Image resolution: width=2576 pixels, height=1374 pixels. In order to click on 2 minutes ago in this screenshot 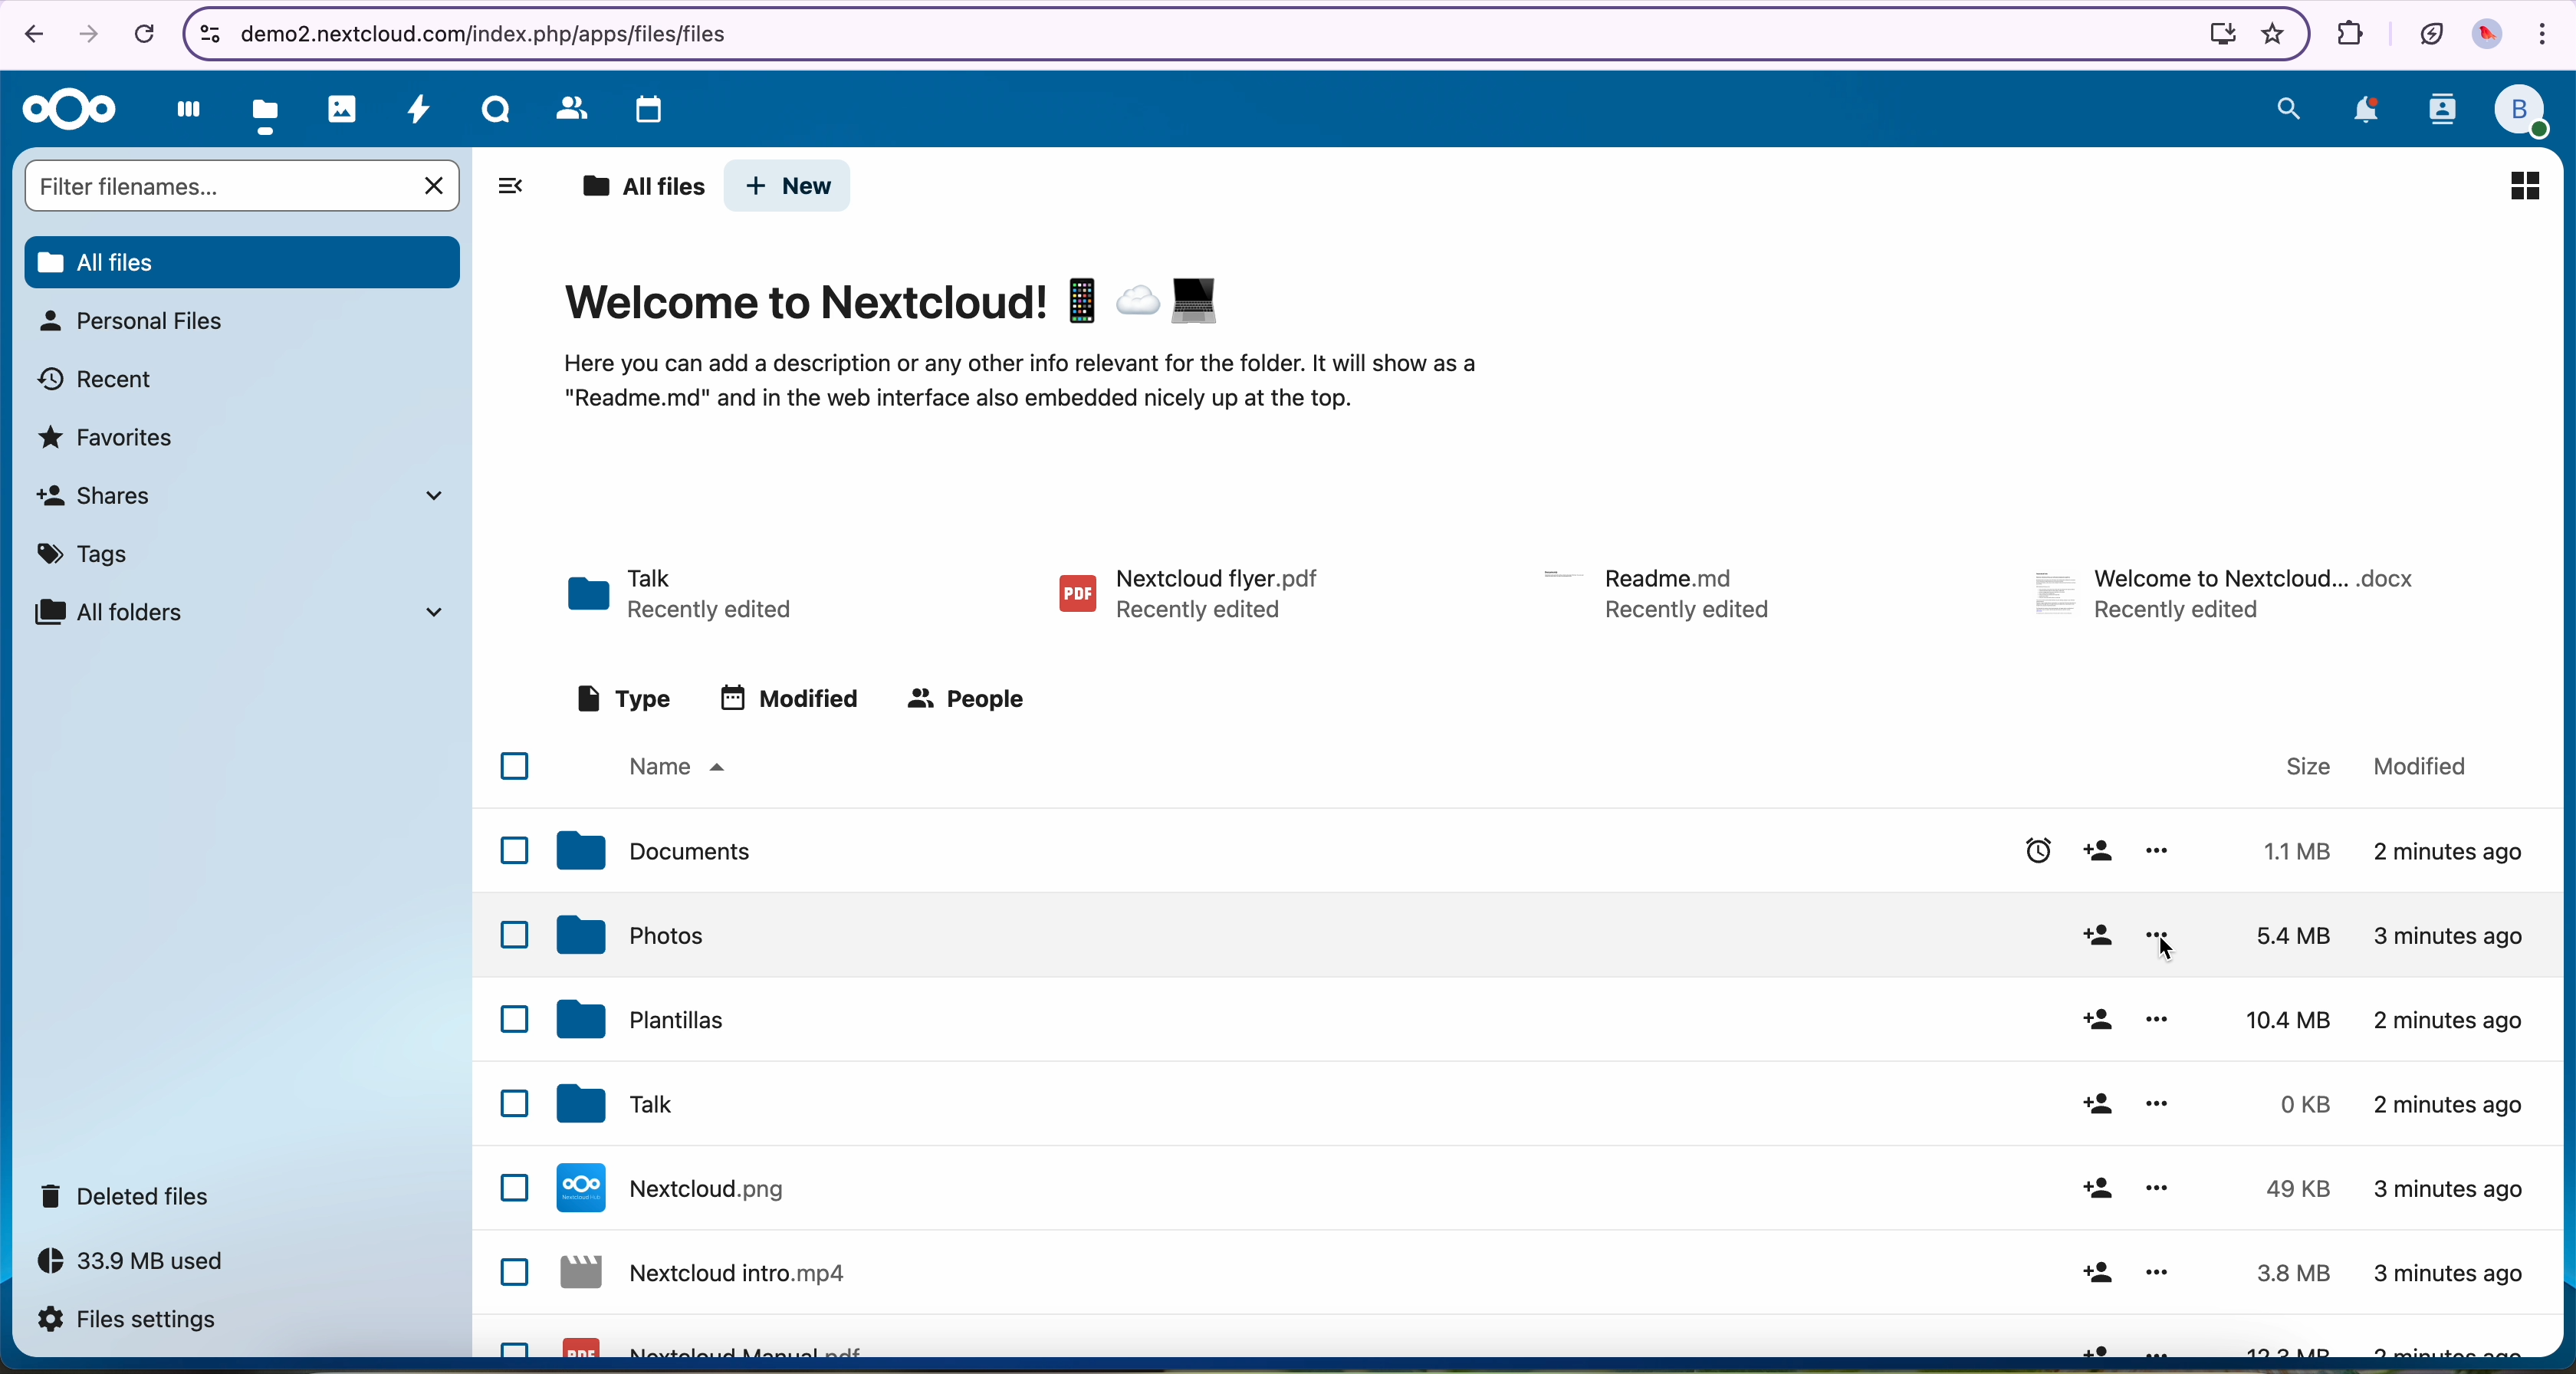, I will do `click(2453, 1018)`.